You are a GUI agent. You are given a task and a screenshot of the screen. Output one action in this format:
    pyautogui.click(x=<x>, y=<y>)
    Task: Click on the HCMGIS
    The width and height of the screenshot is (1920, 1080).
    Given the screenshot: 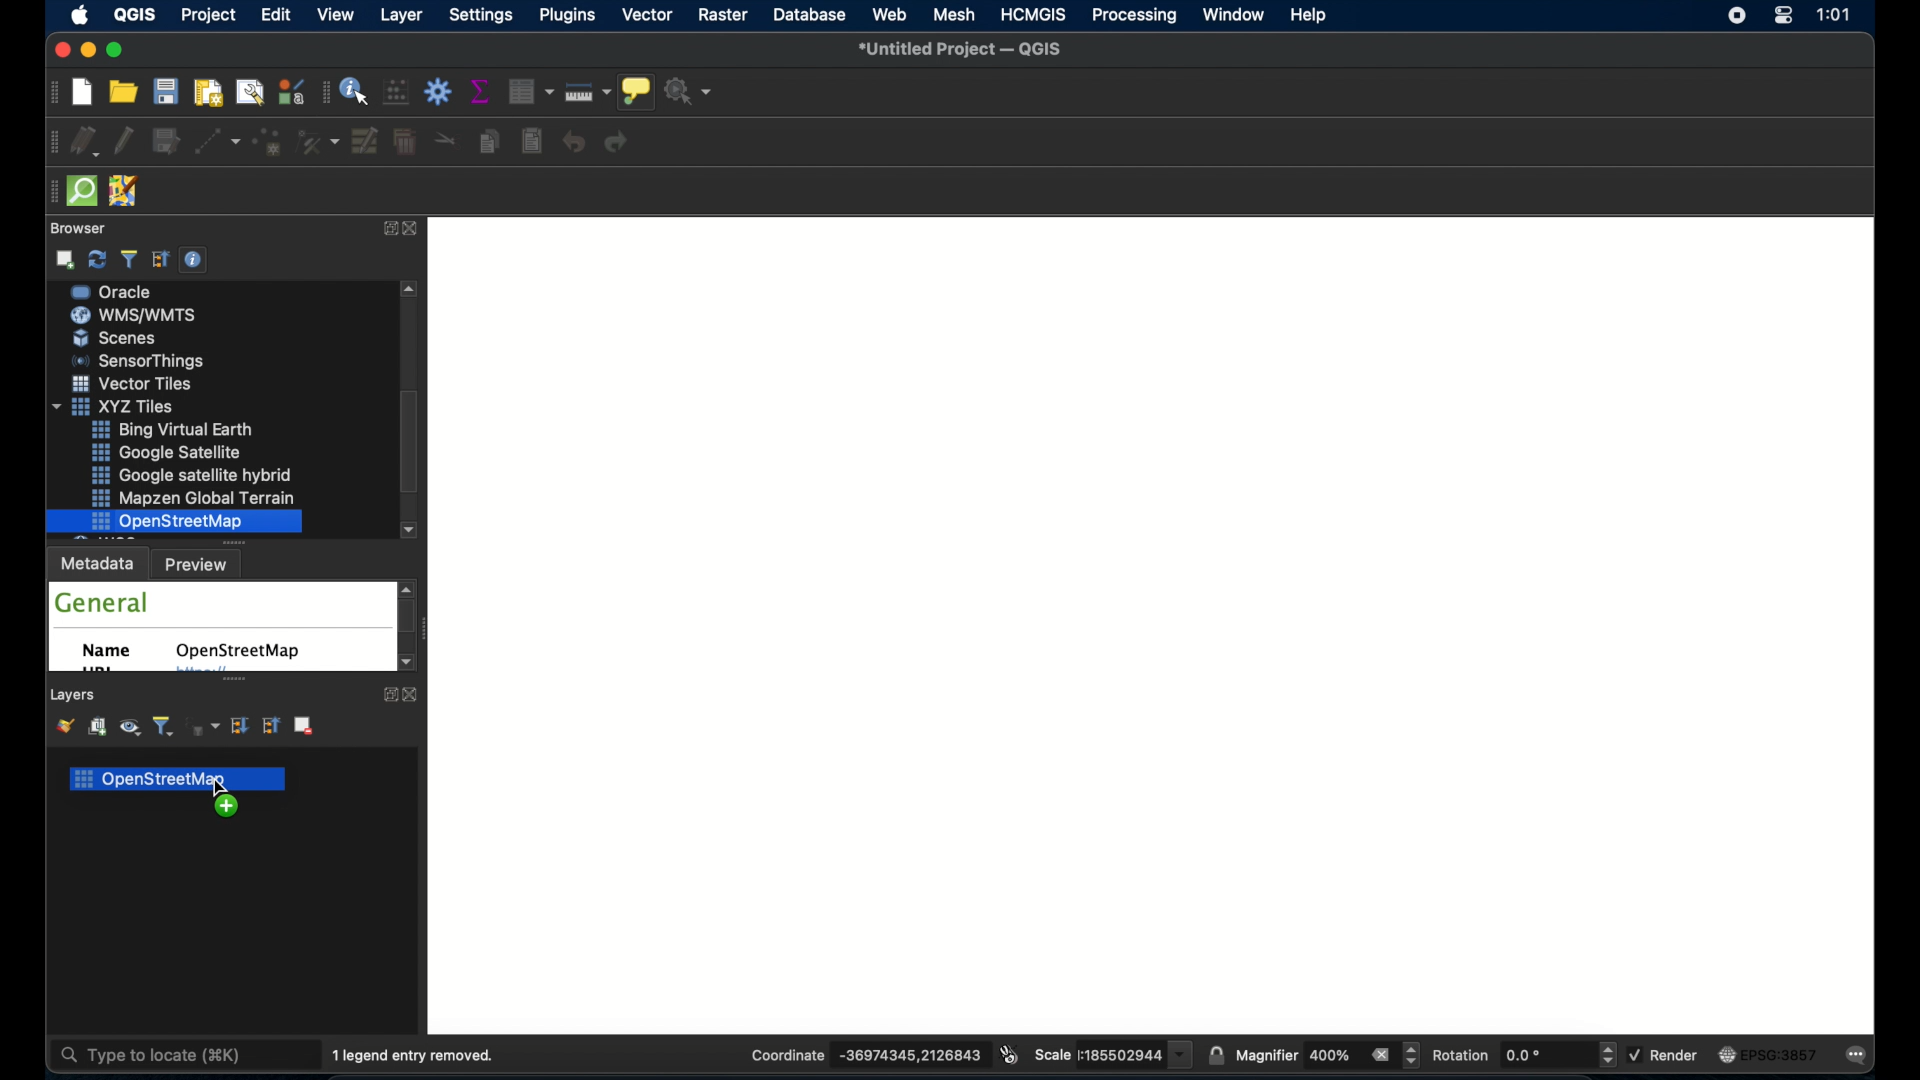 What is the action you would take?
    pyautogui.click(x=1032, y=15)
    